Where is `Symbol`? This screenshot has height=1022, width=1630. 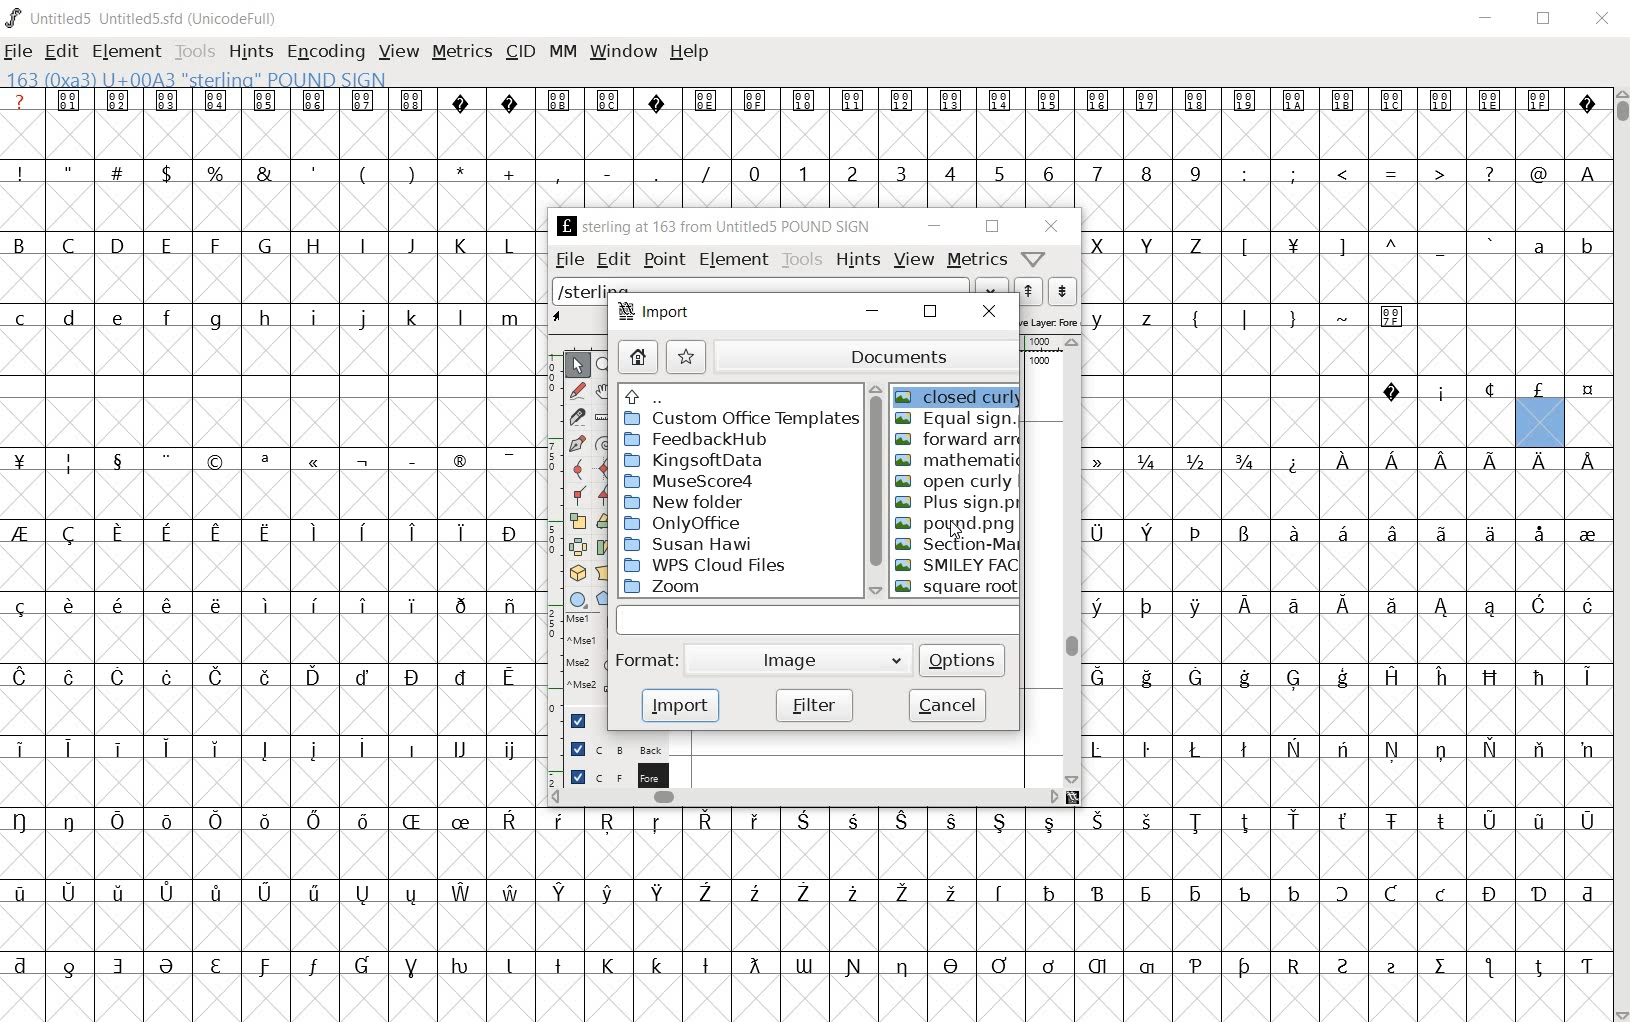
Symbol is located at coordinates (1098, 893).